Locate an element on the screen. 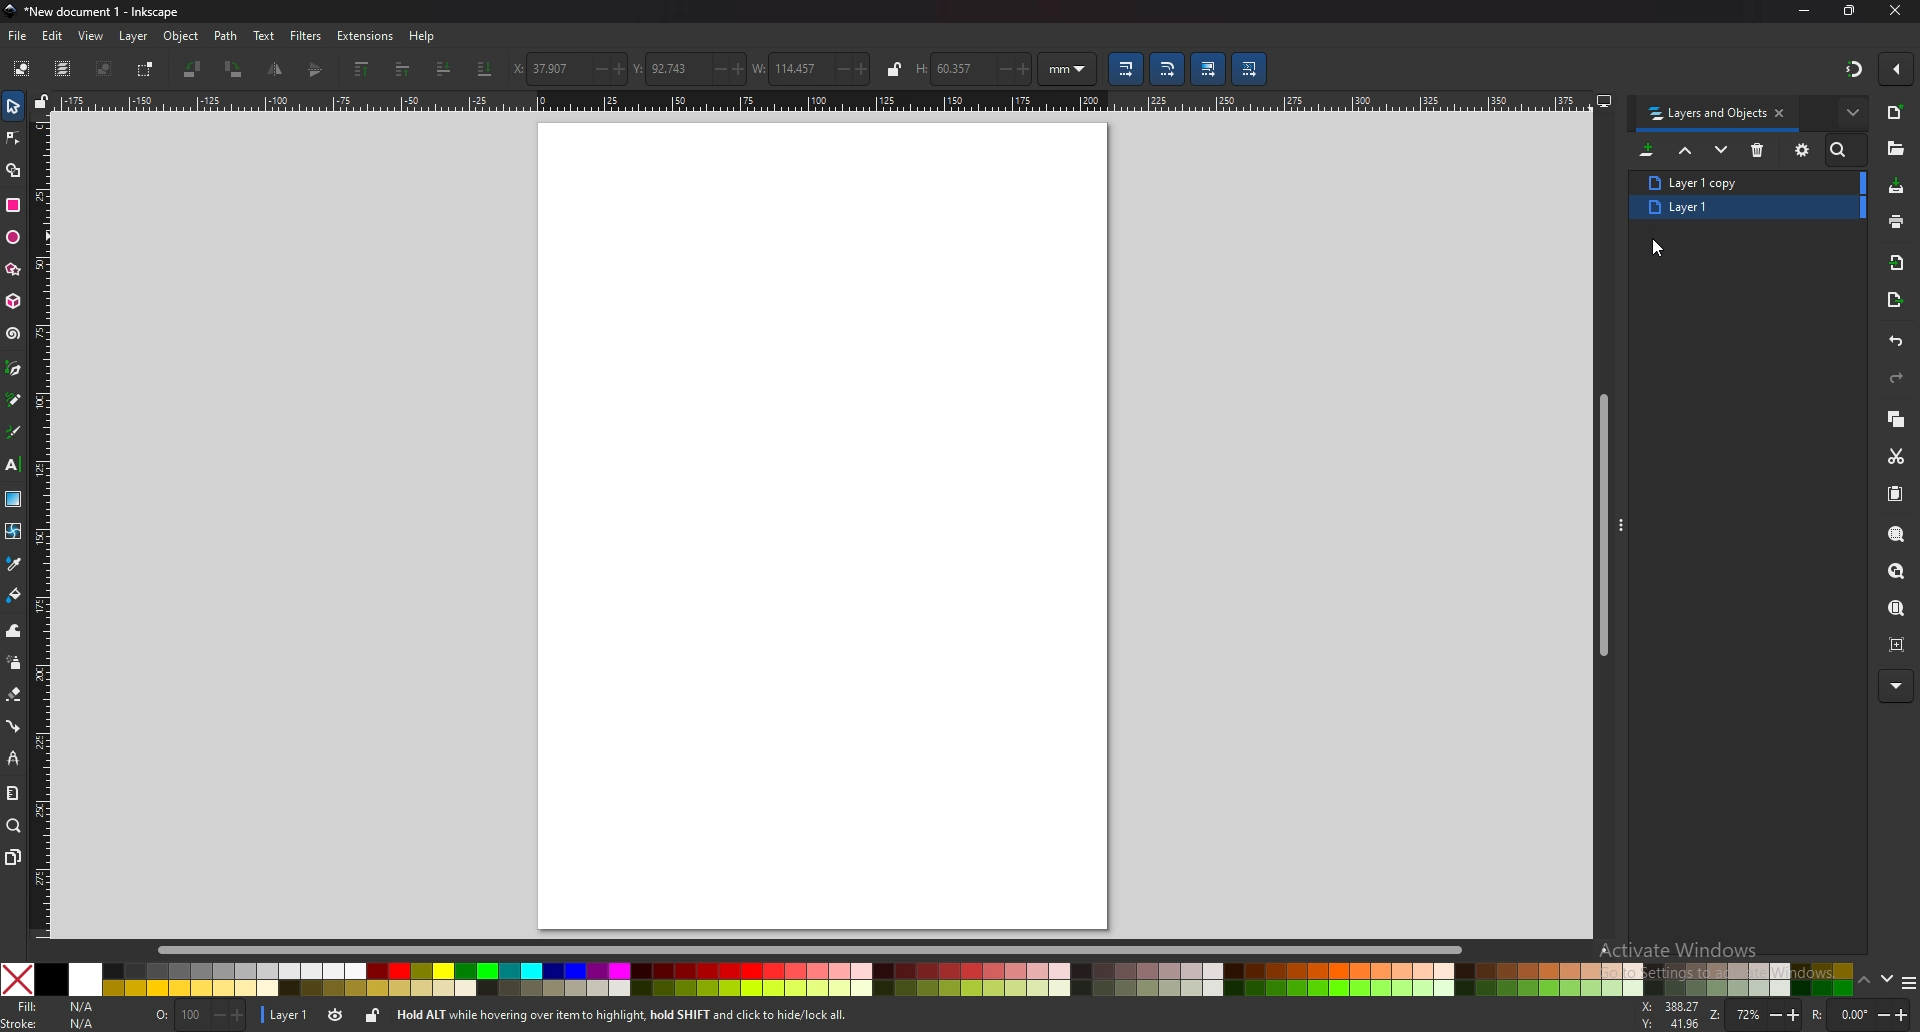 The height and width of the screenshot is (1032, 1920). duplicated layer is located at coordinates (1737, 211).